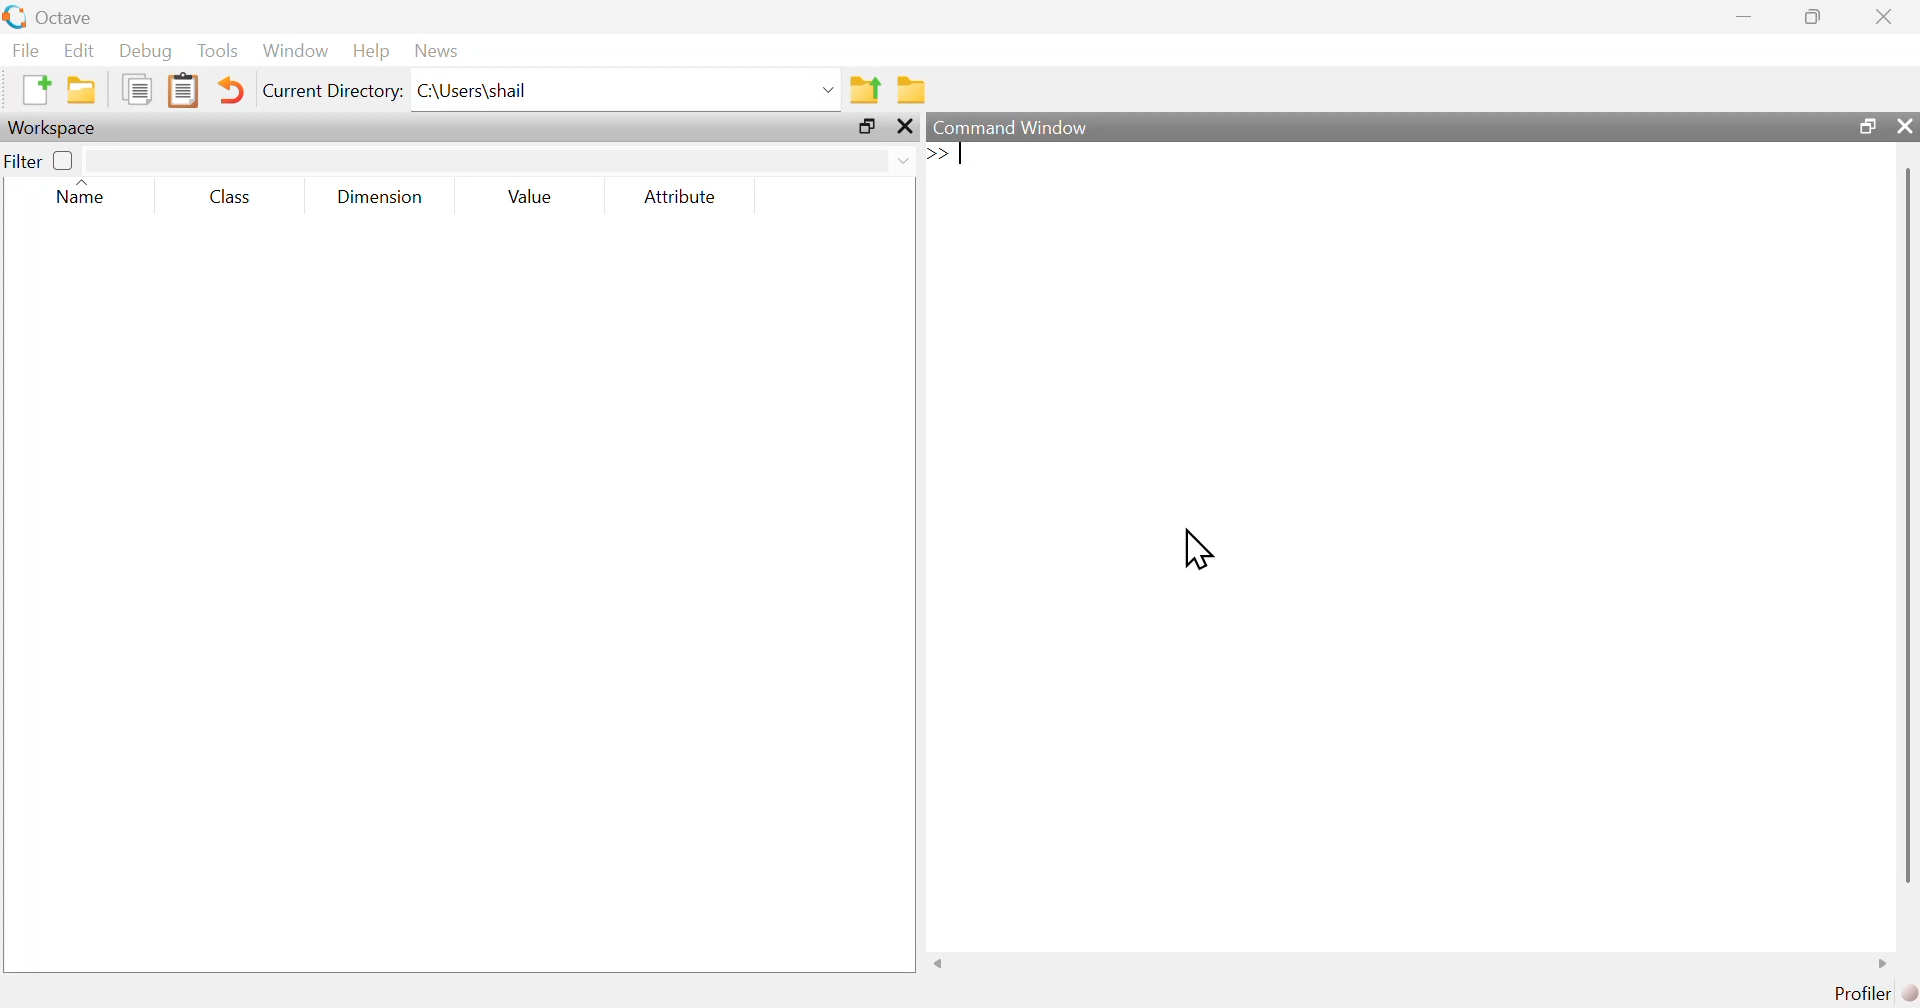 This screenshot has height=1008, width=1920. What do you see at coordinates (938, 963) in the screenshot?
I see `scroll left` at bounding box center [938, 963].